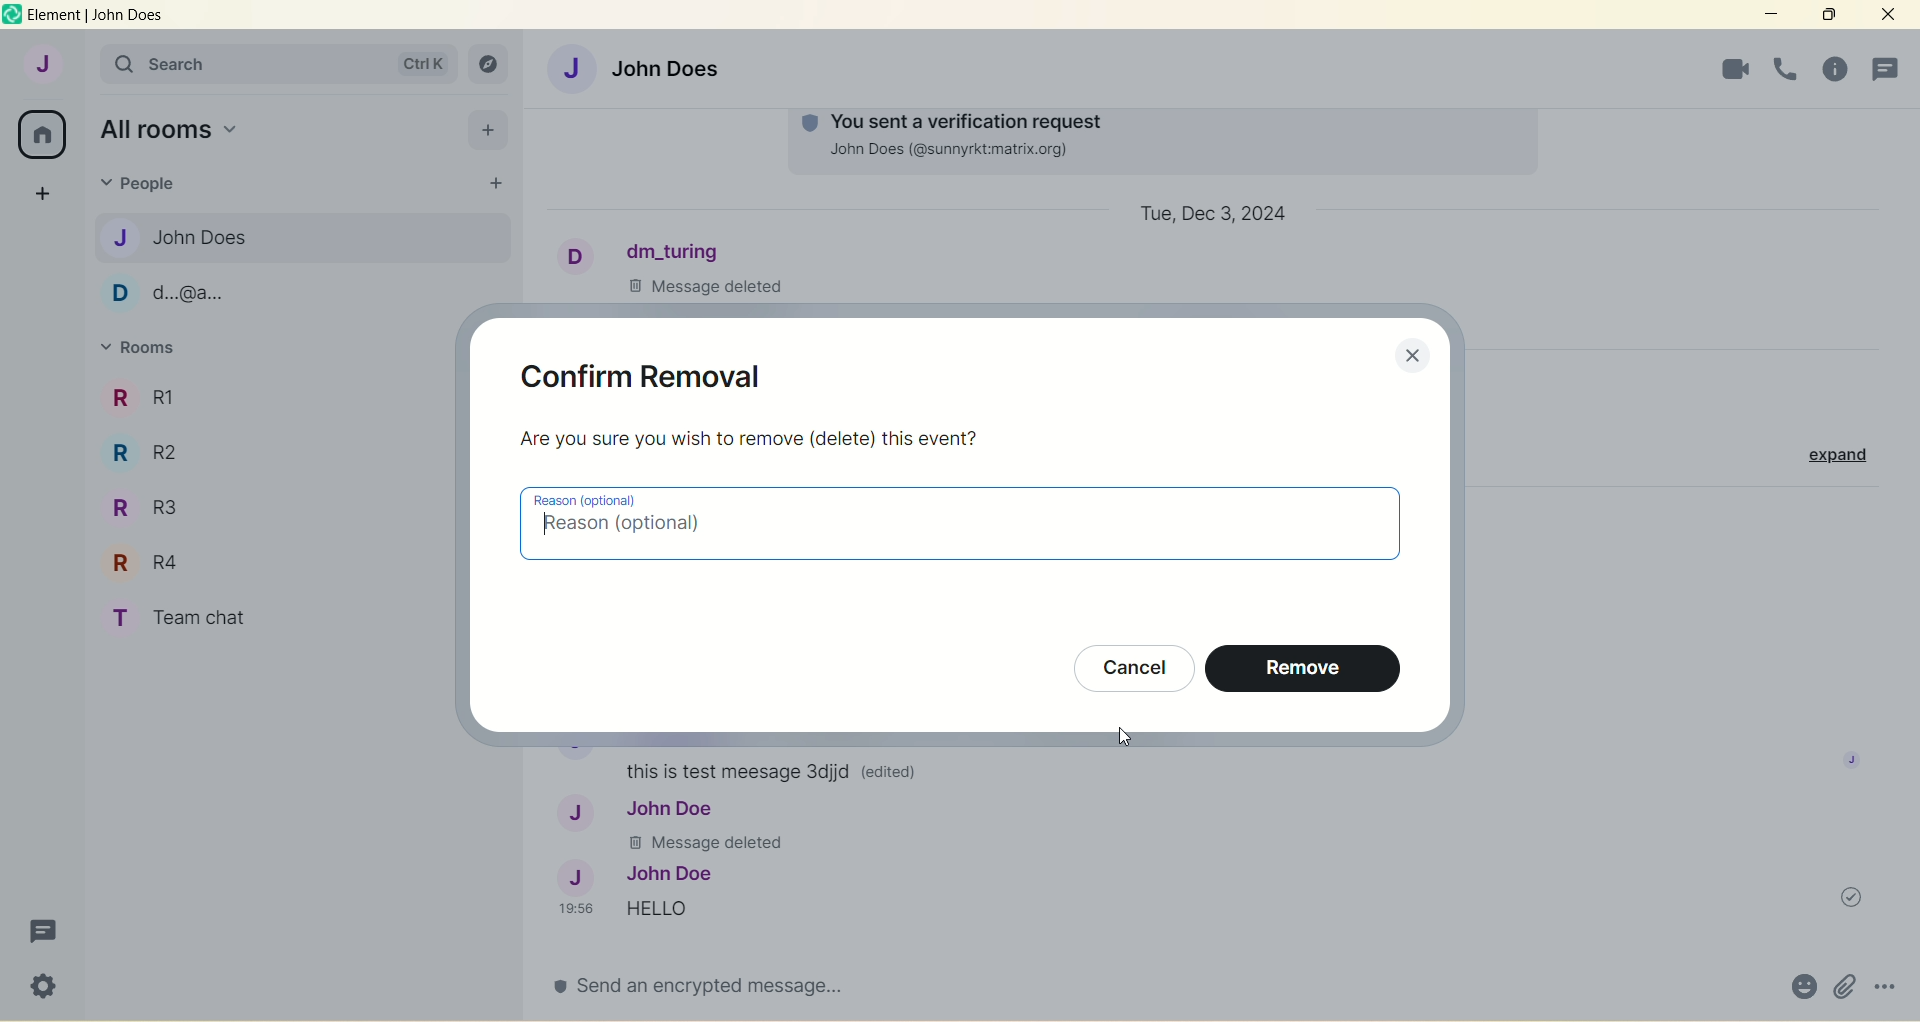 Image resolution: width=1920 pixels, height=1022 pixels. Describe the element at coordinates (41, 988) in the screenshot. I see `quick settings` at that location.